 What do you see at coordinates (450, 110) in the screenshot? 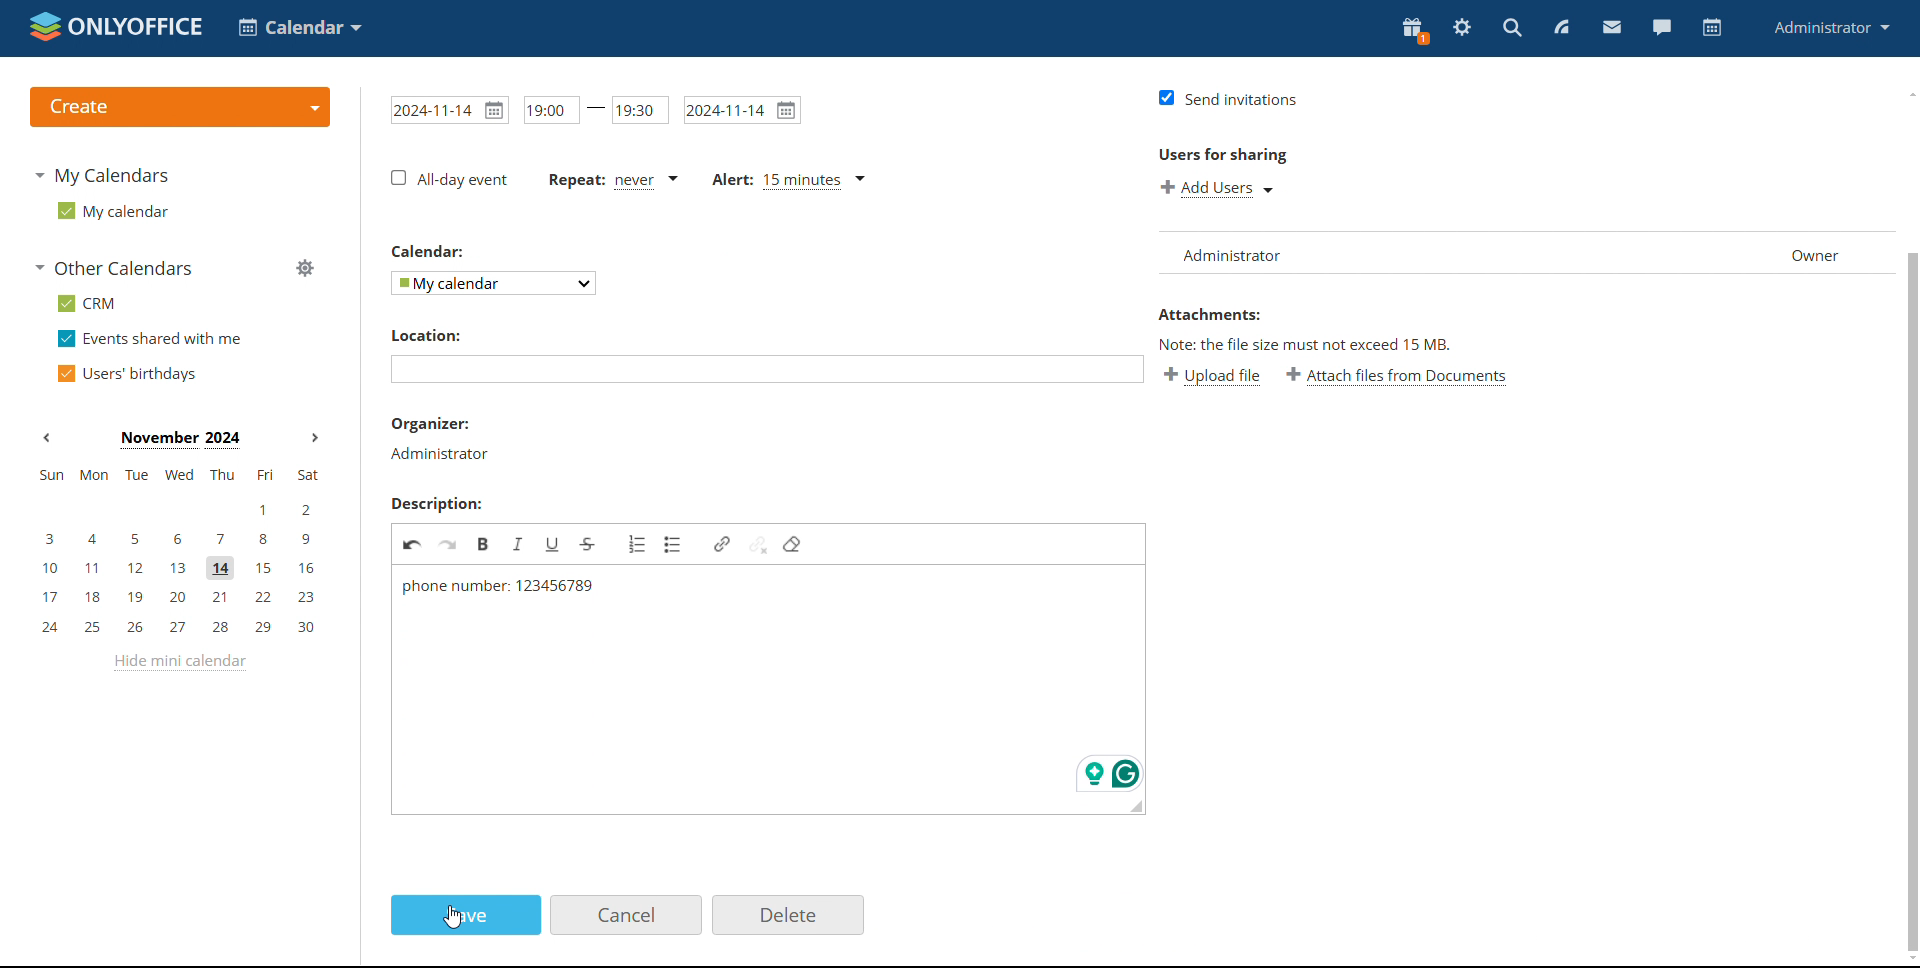
I see `date` at bounding box center [450, 110].